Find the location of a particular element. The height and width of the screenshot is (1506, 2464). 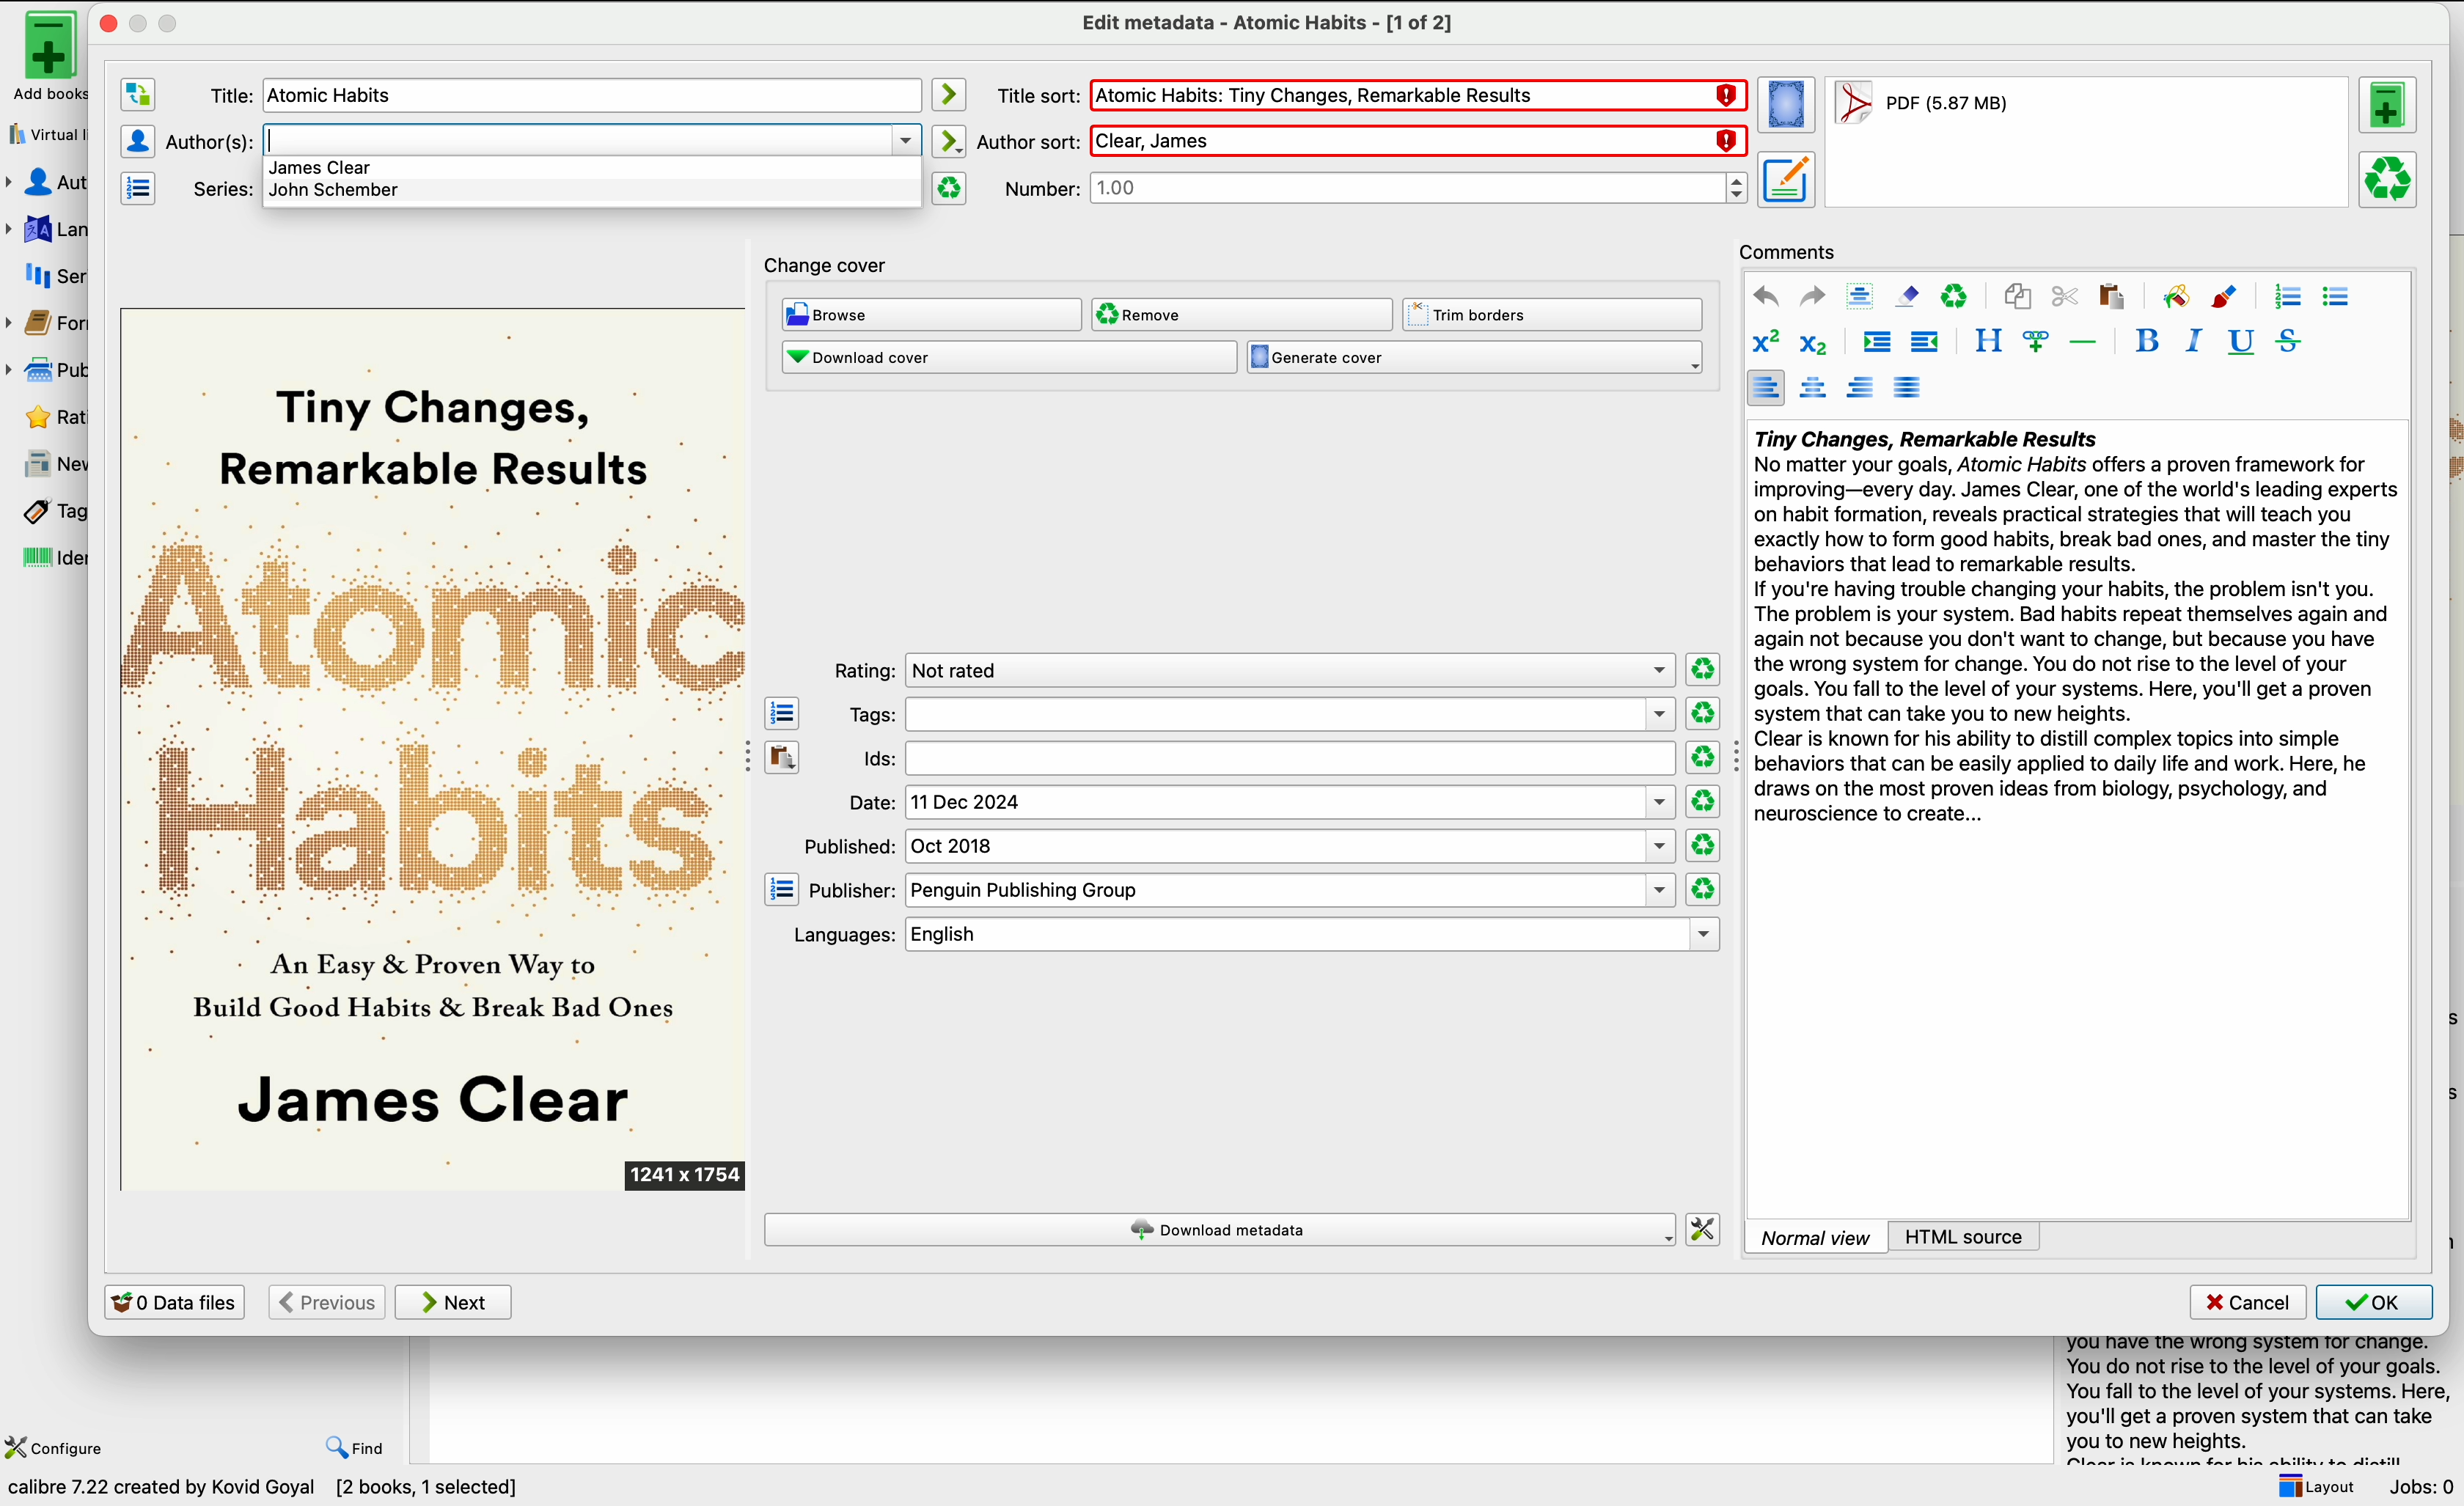

subscript is located at coordinates (1818, 343).